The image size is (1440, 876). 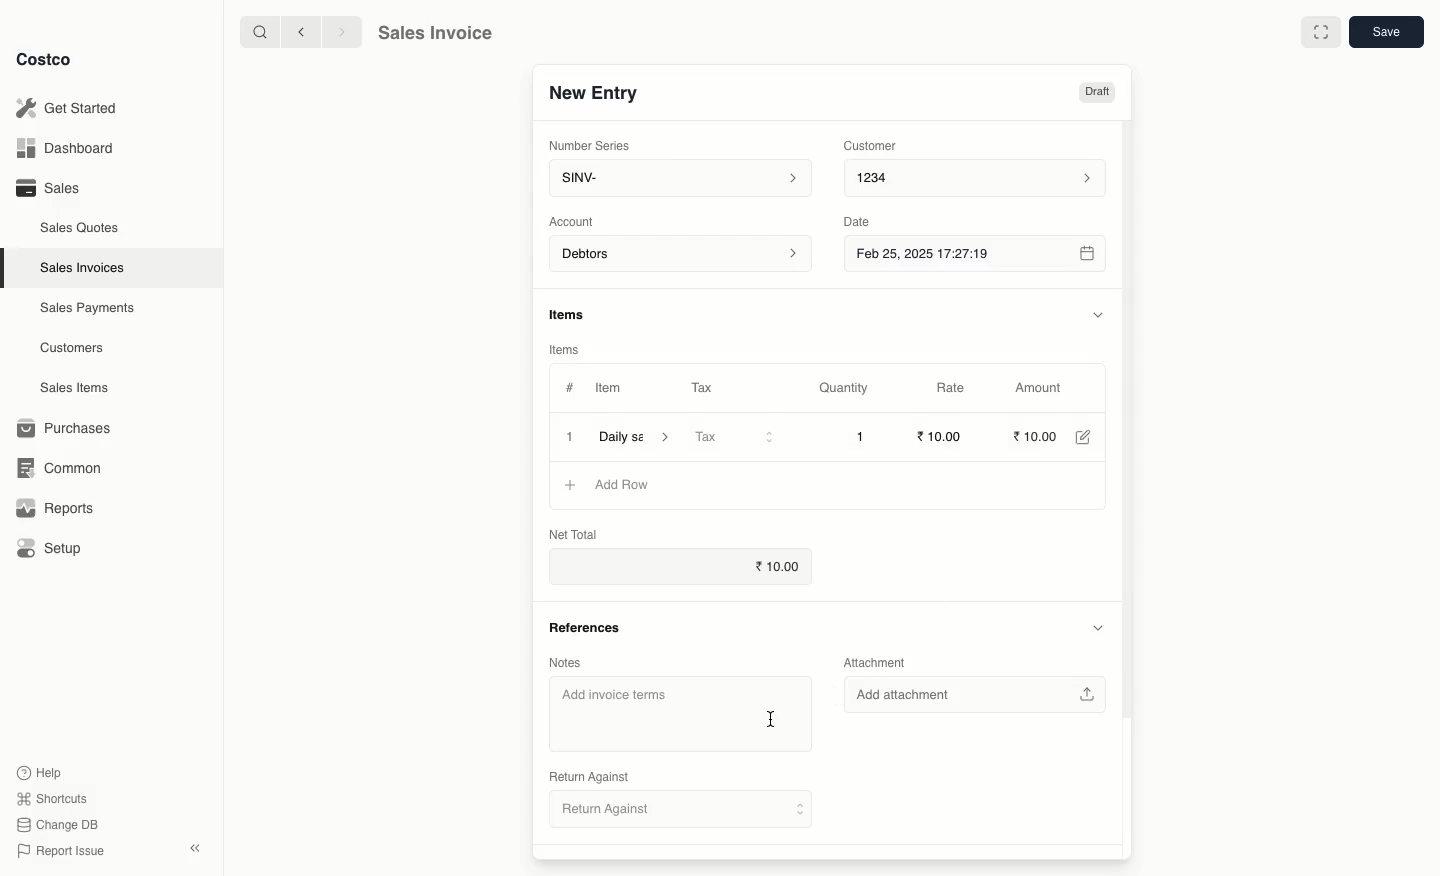 I want to click on Feb 25, 2025 17:27:19, so click(x=978, y=257).